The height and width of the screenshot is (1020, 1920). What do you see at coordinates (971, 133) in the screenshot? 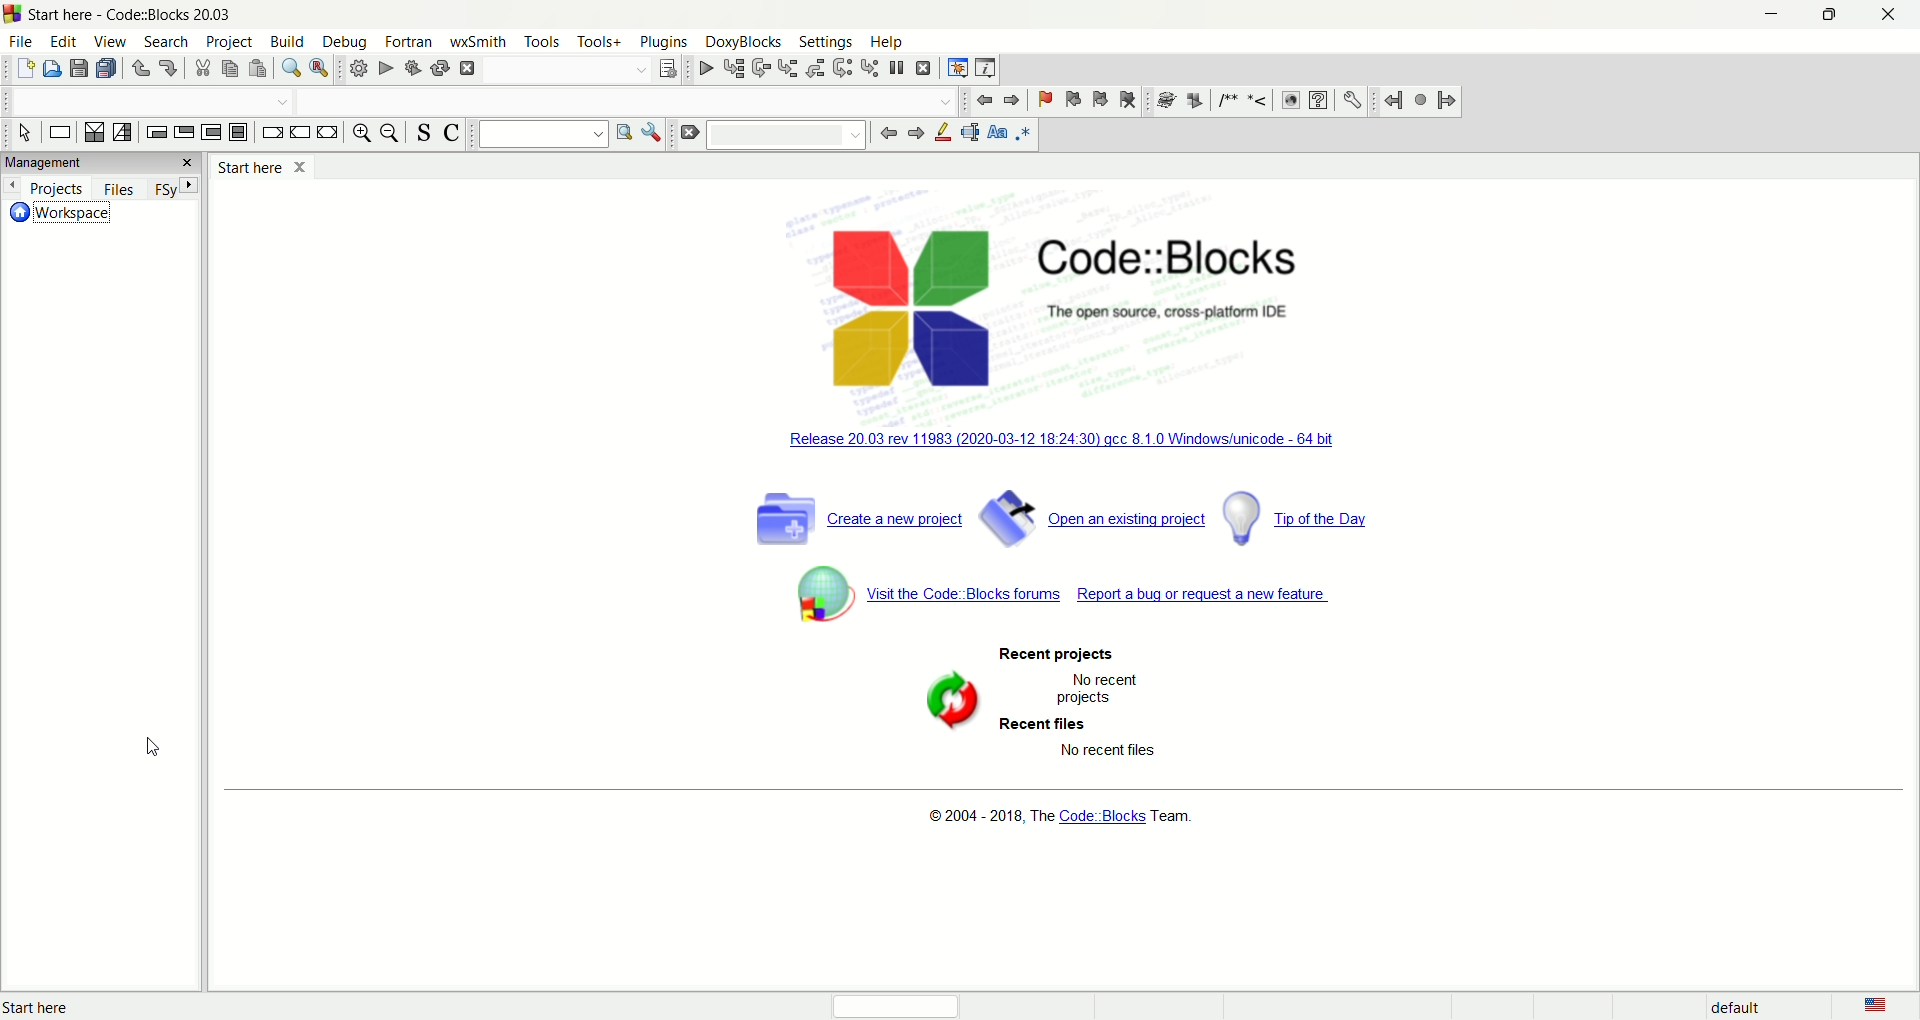
I see `selected text` at bounding box center [971, 133].